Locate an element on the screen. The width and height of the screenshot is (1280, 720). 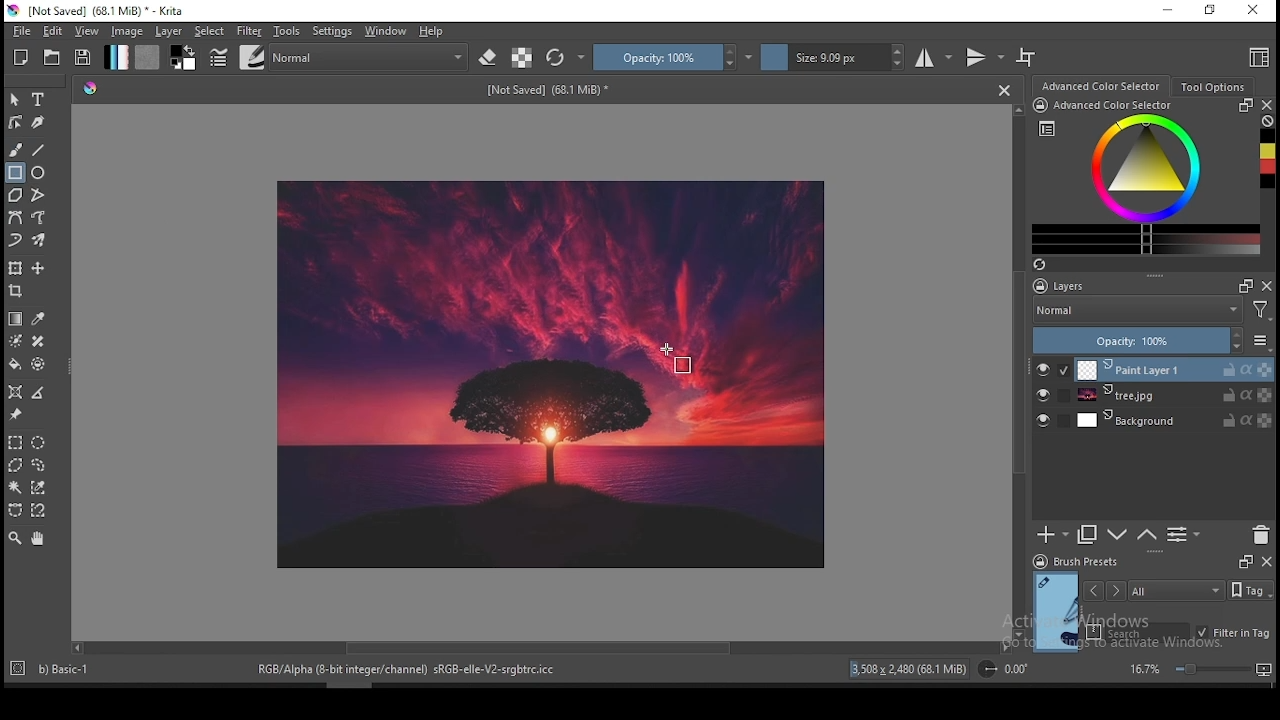
settings is located at coordinates (332, 31).